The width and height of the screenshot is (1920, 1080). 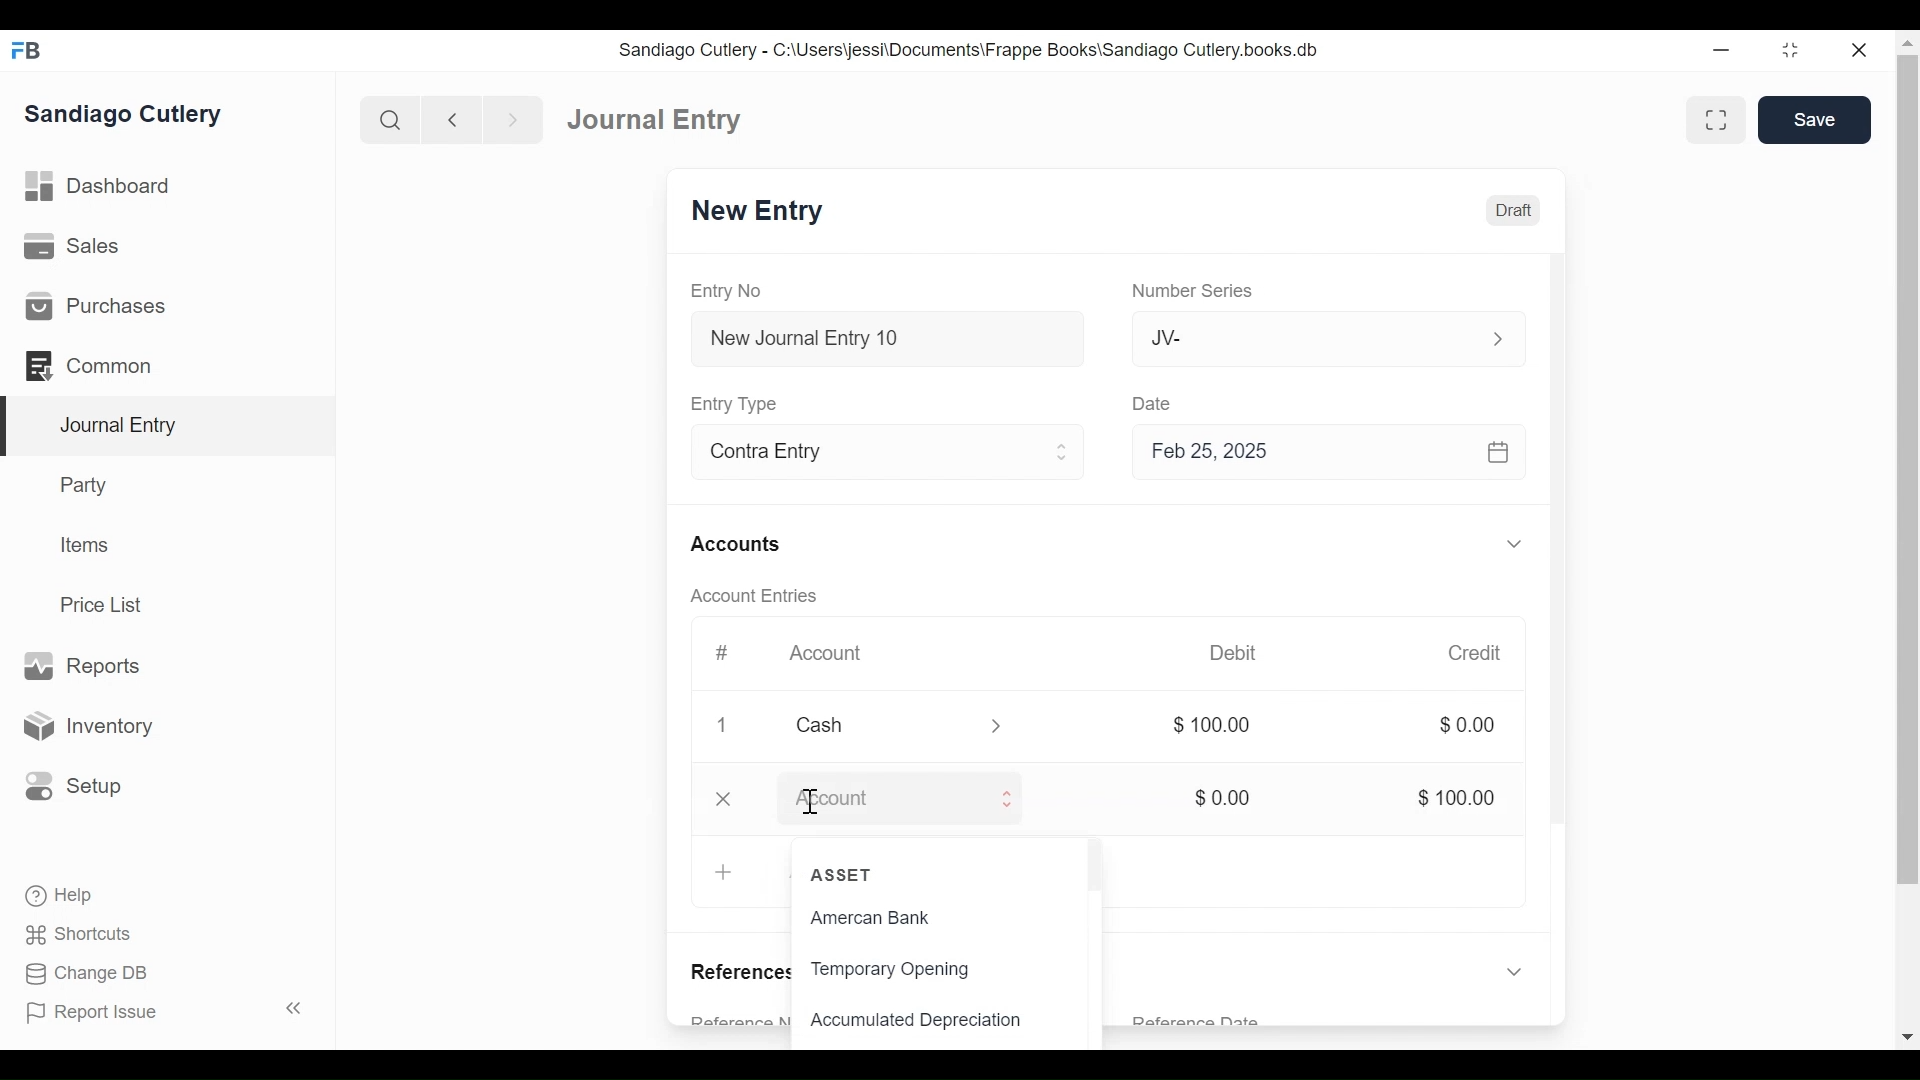 What do you see at coordinates (730, 289) in the screenshot?
I see `Entry No` at bounding box center [730, 289].